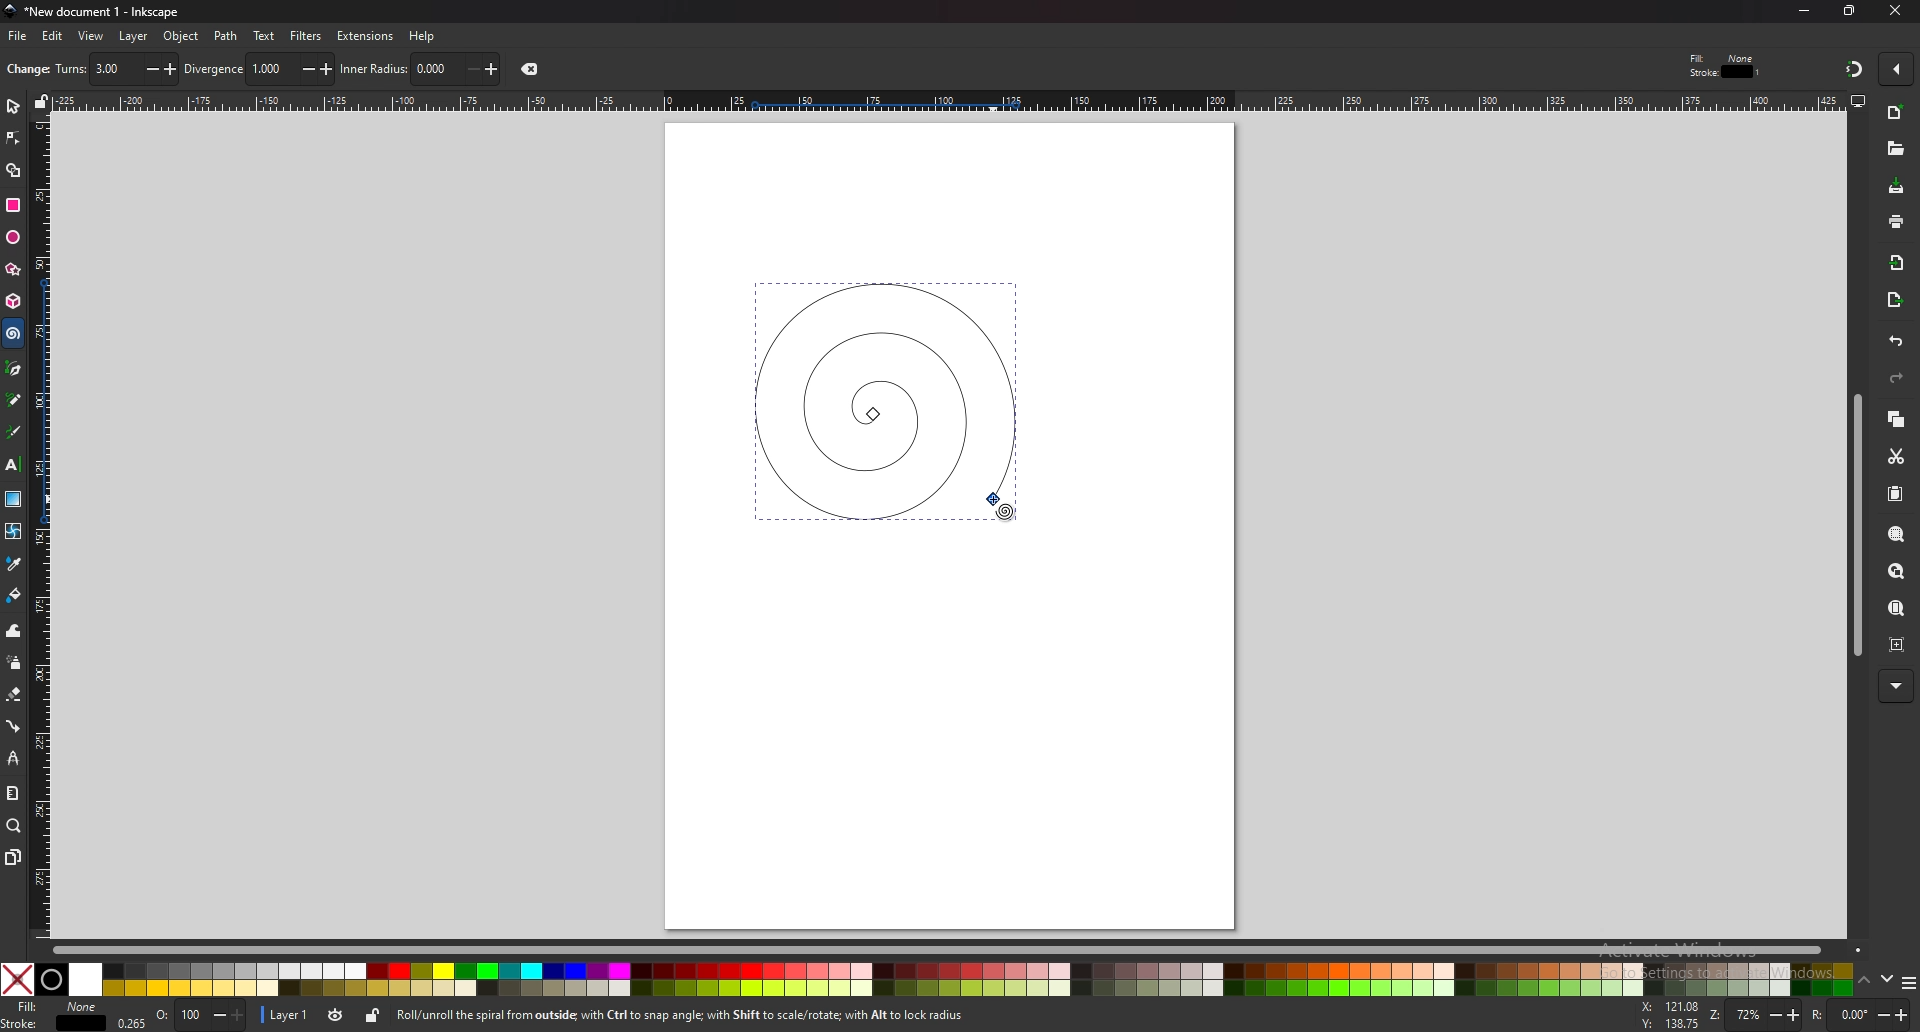 The image size is (1920, 1032). Describe the element at coordinates (374, 1018) in the screenshot. I see `lock` at that location.